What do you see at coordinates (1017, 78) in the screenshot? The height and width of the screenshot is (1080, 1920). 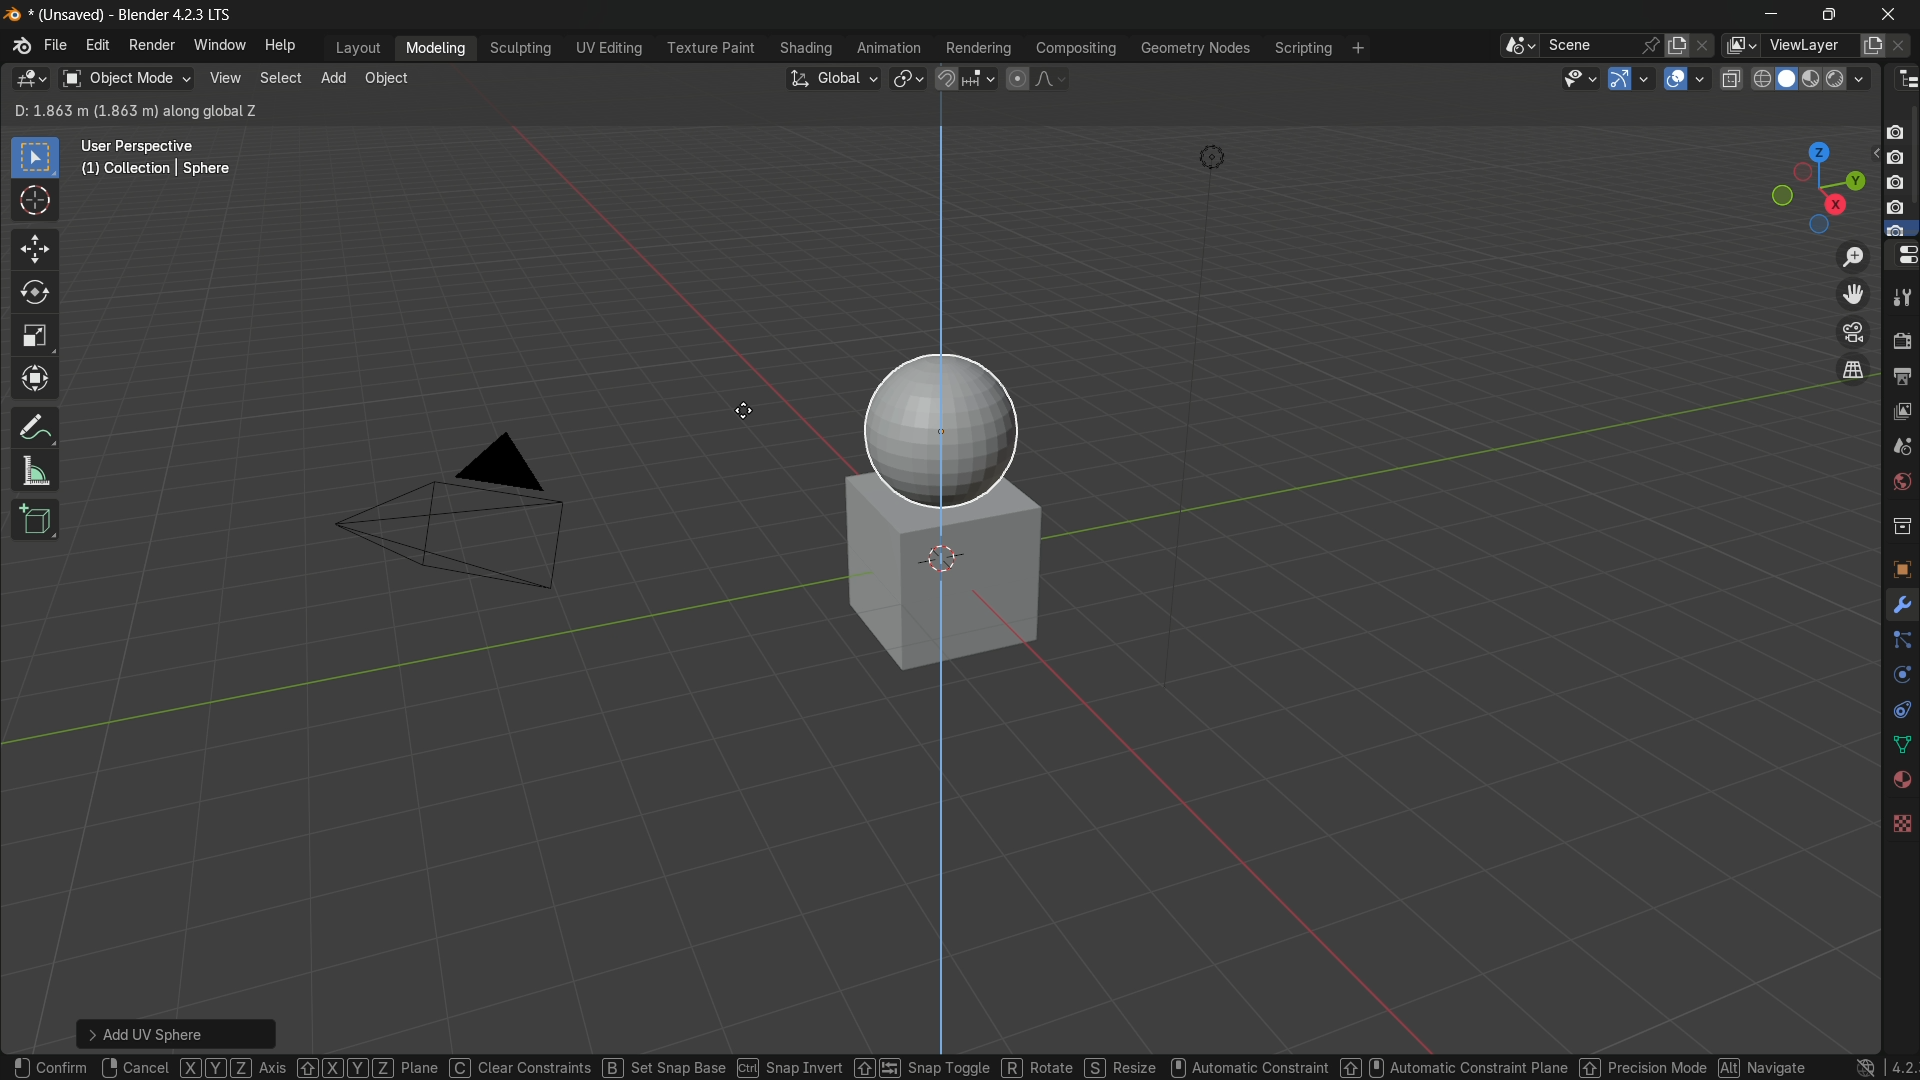 I see `proportional editing object` at bounding box center [1017, 78].